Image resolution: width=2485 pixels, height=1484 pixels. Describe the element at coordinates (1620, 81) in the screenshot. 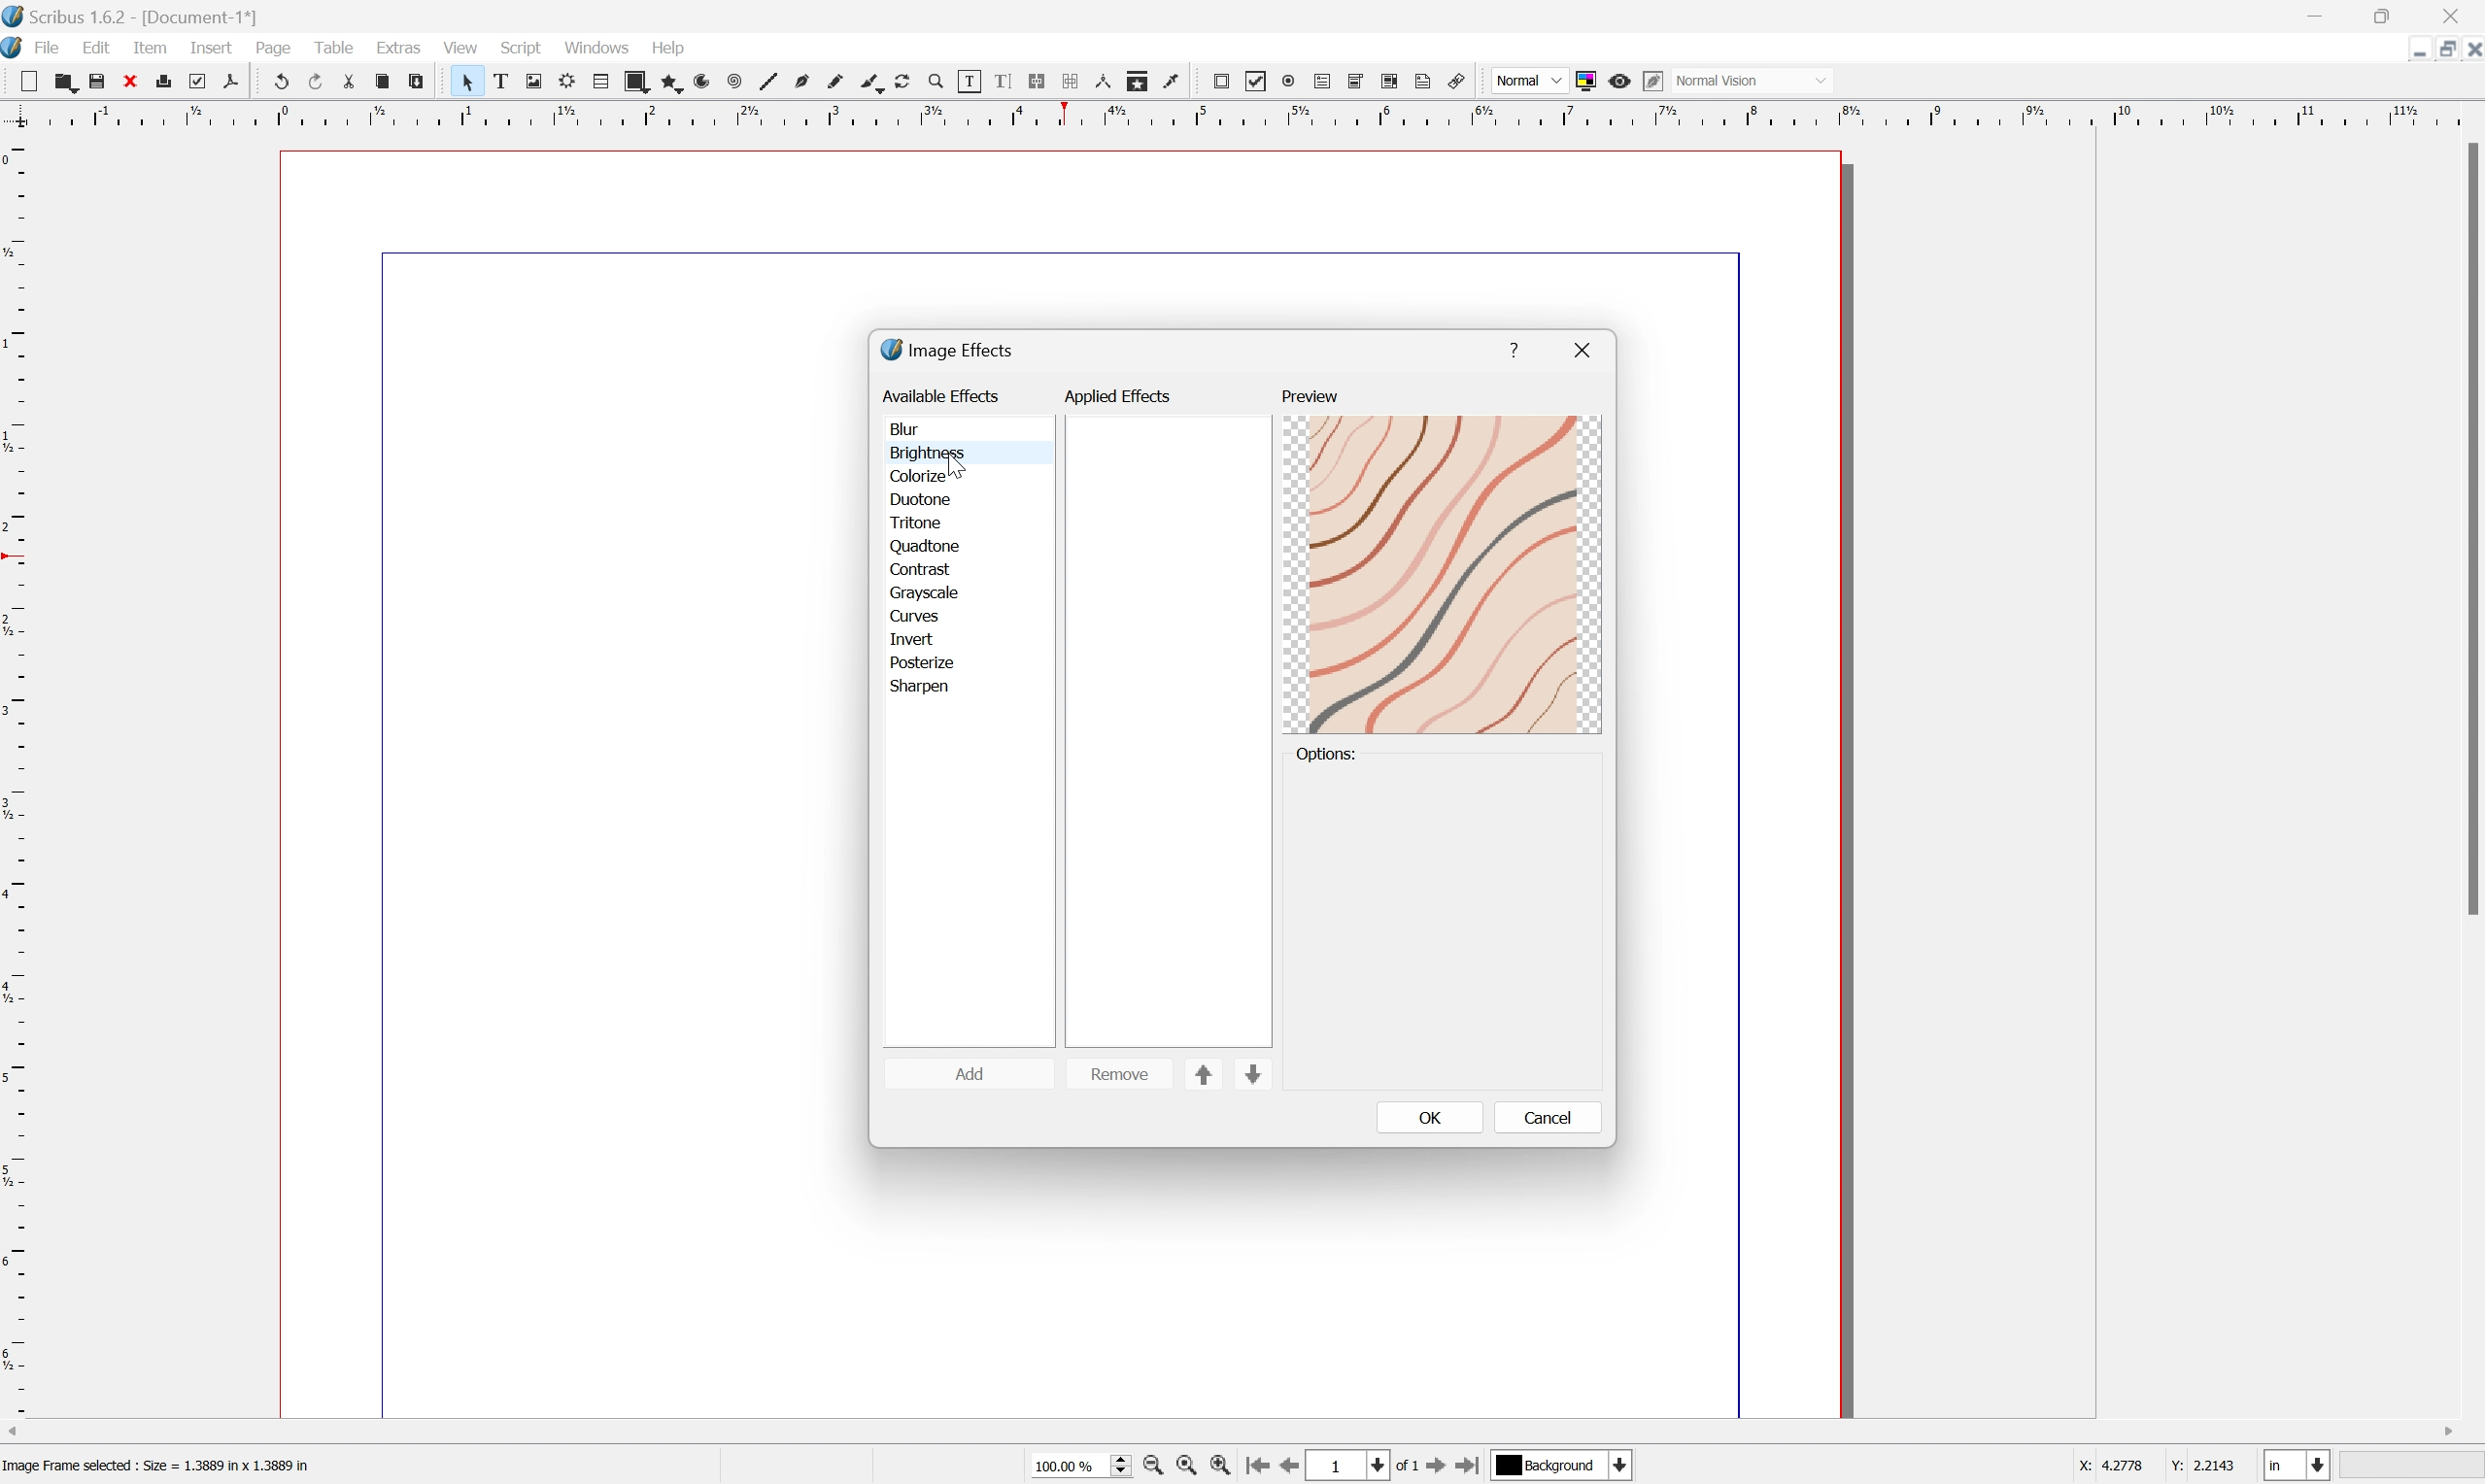

I see `Preview mode` at that location.